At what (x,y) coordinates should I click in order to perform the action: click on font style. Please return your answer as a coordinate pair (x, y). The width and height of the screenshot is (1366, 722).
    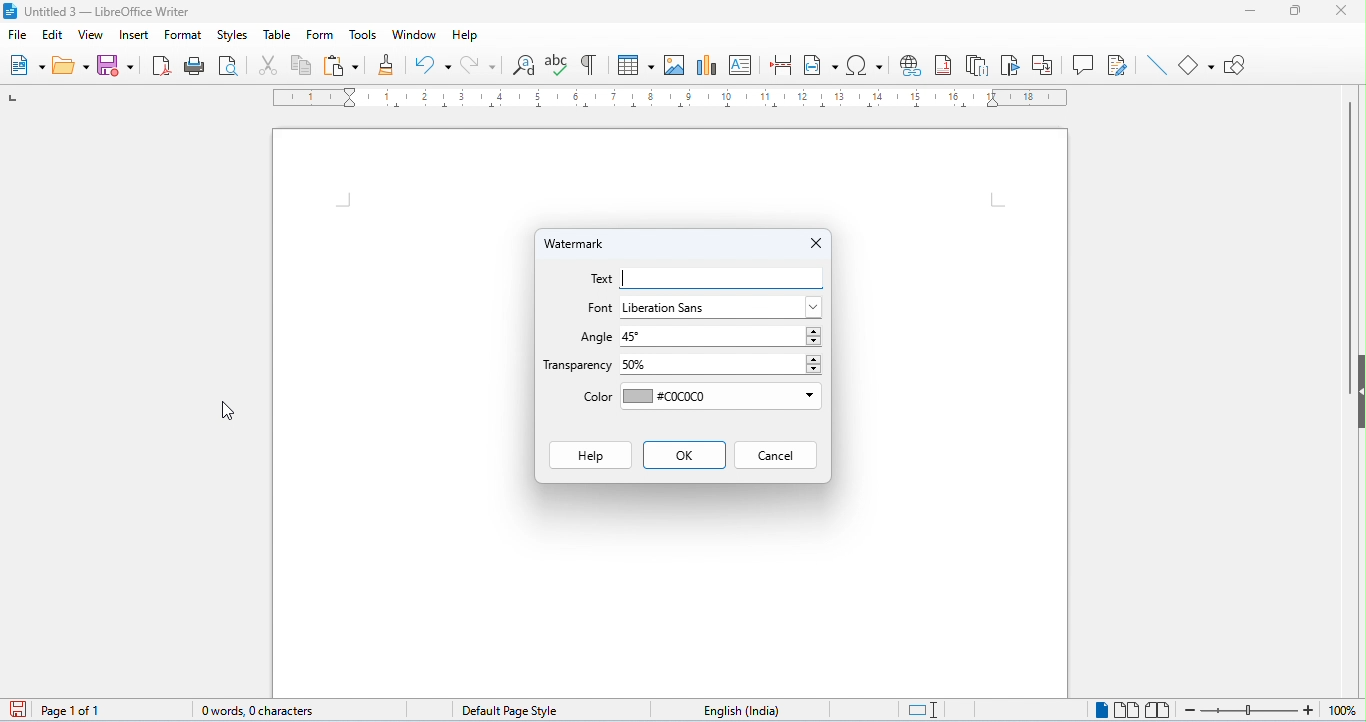
    Looking at the image, I should click on (721, 307).